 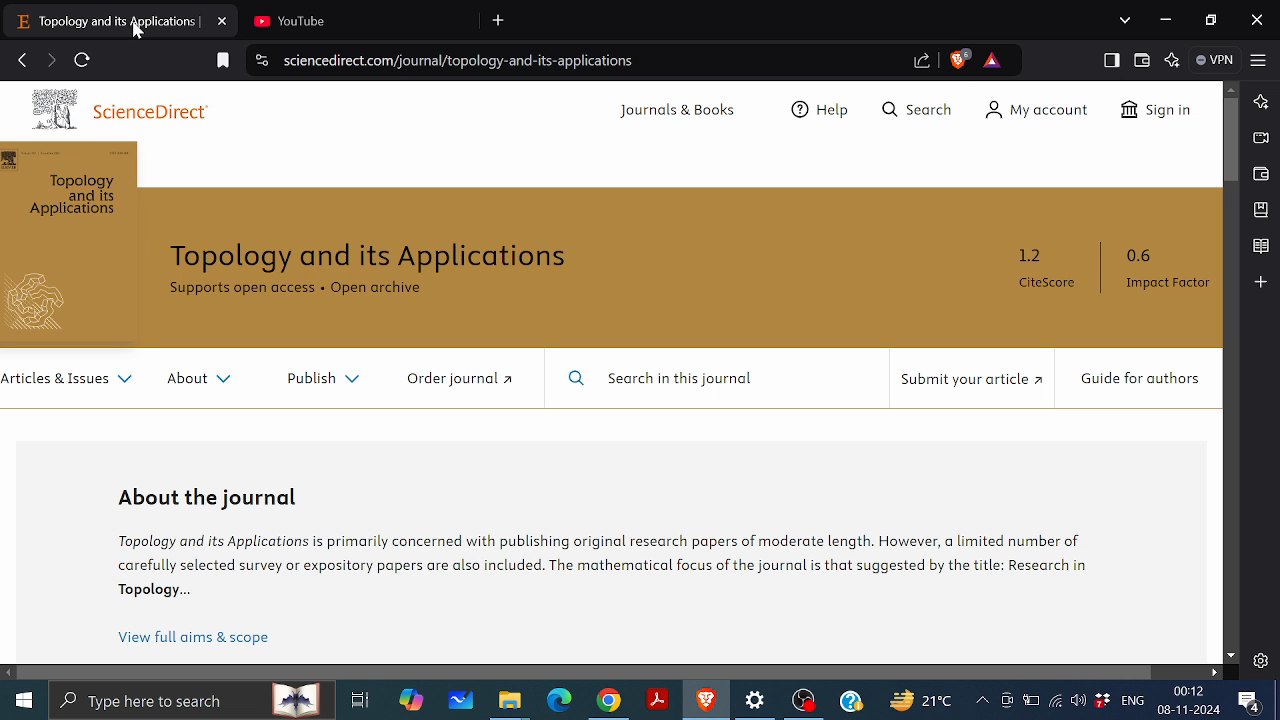 I want to click on Current tab, so click(x=104, y=20).